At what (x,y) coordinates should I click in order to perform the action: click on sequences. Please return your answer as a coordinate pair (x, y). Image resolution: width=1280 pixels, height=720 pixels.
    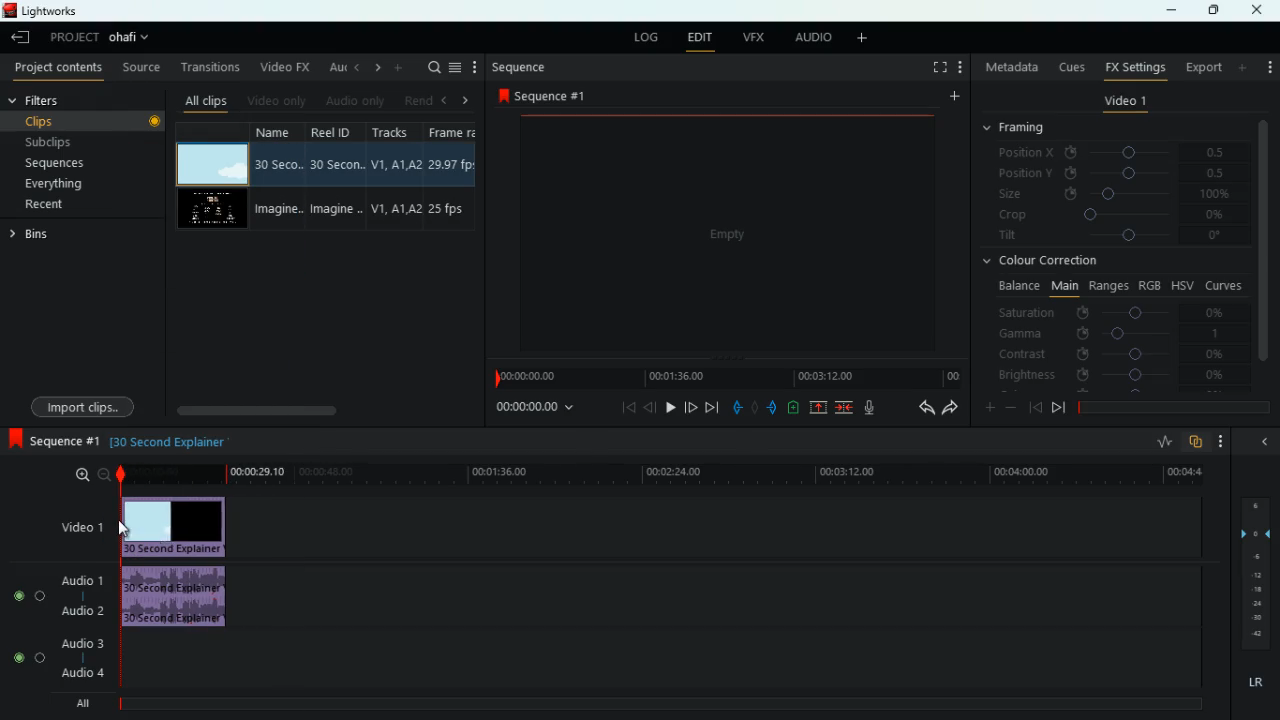
    Looking at the image, I should click on (66, 165).